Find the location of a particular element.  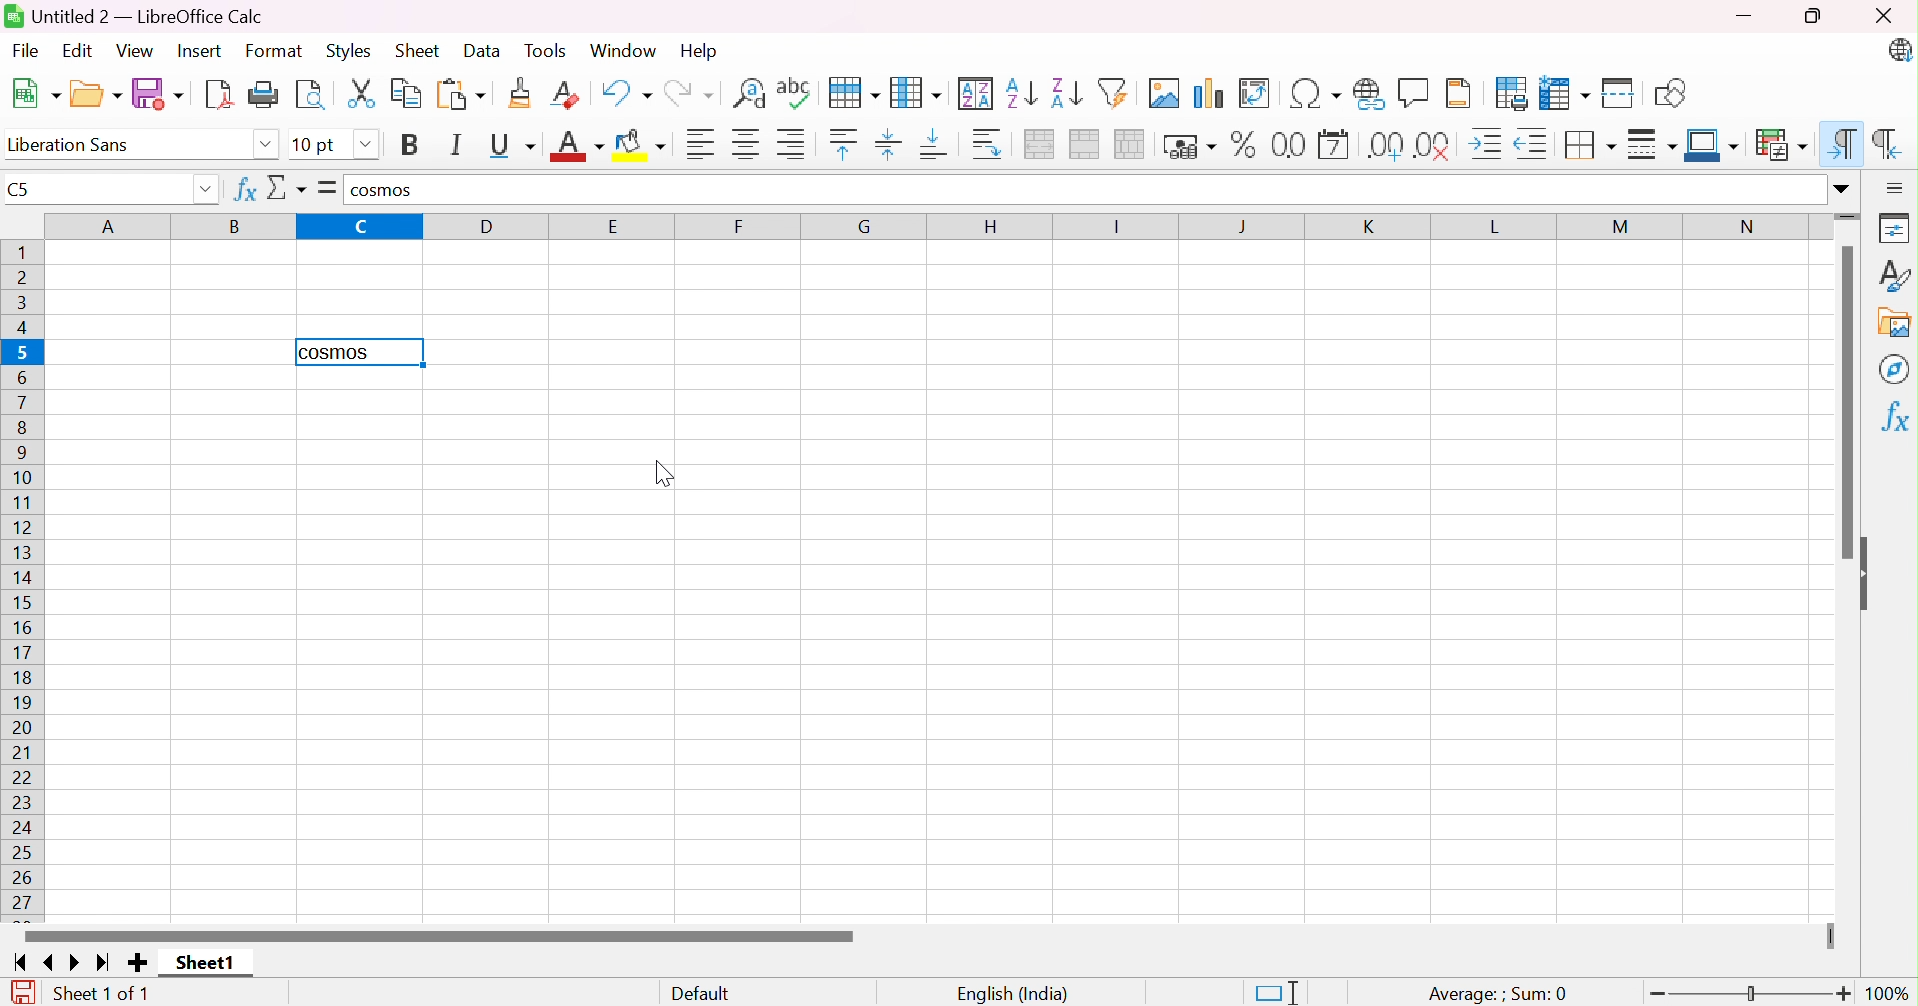

Merge and Center or Unmerge cells depending on the current toggle state is located at coordinates (1042, 145).